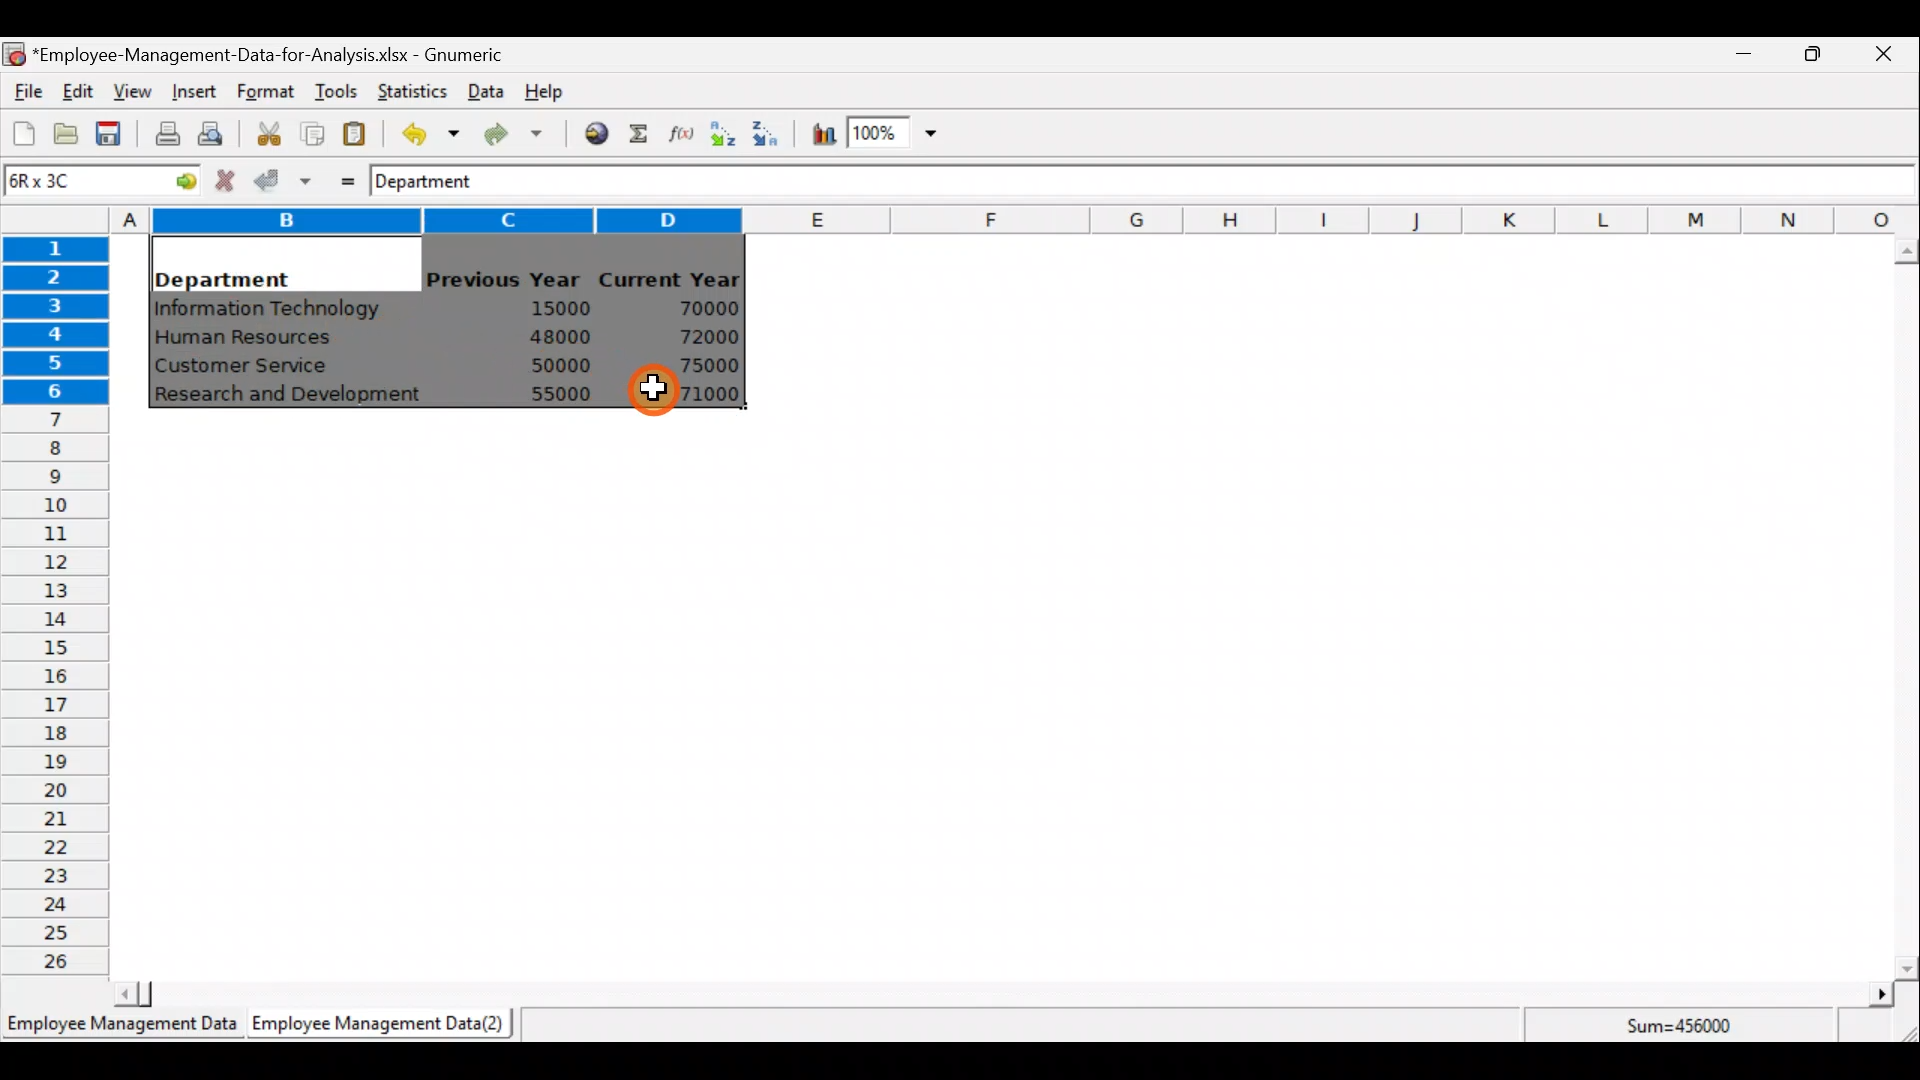  What do you see at coordinates (192, 92) in the screenshot?
I see `Insert` at bounding box center [192, 92].